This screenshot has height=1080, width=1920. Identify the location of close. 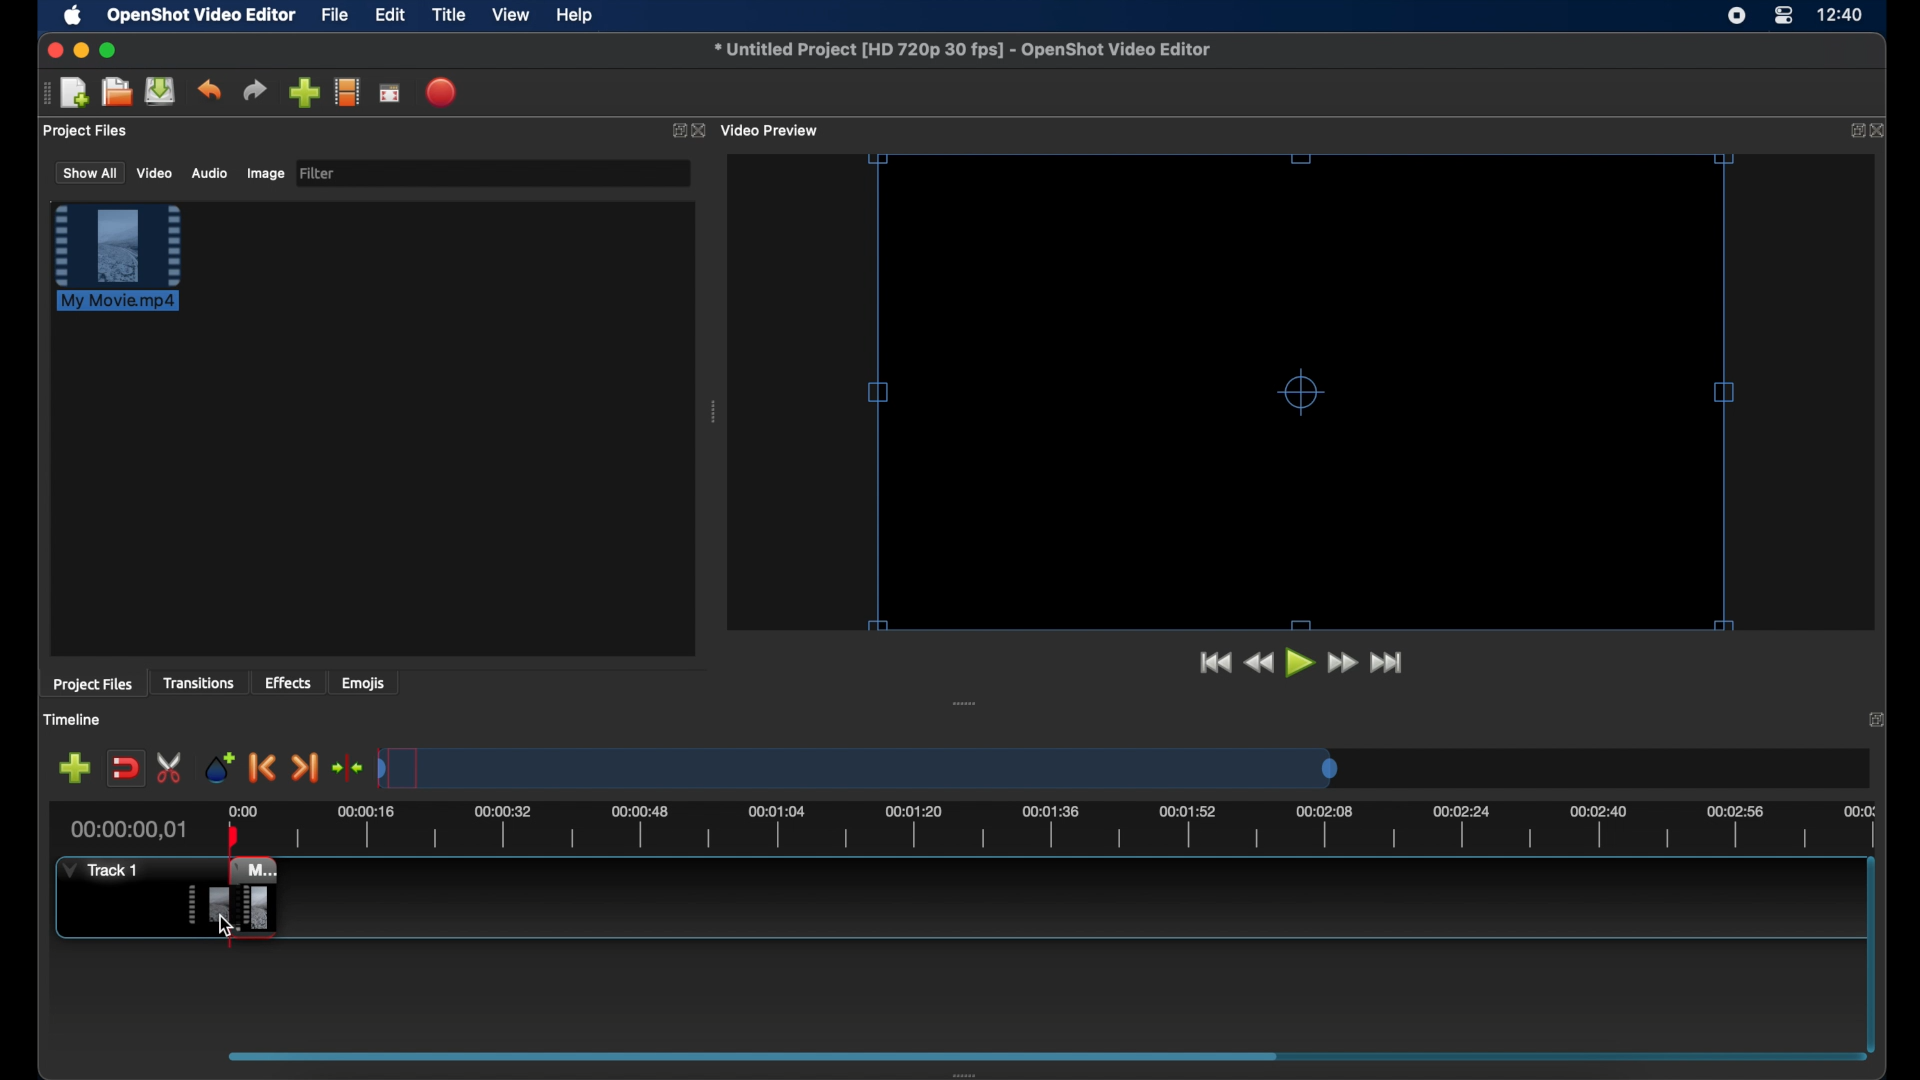
(1881, 132).